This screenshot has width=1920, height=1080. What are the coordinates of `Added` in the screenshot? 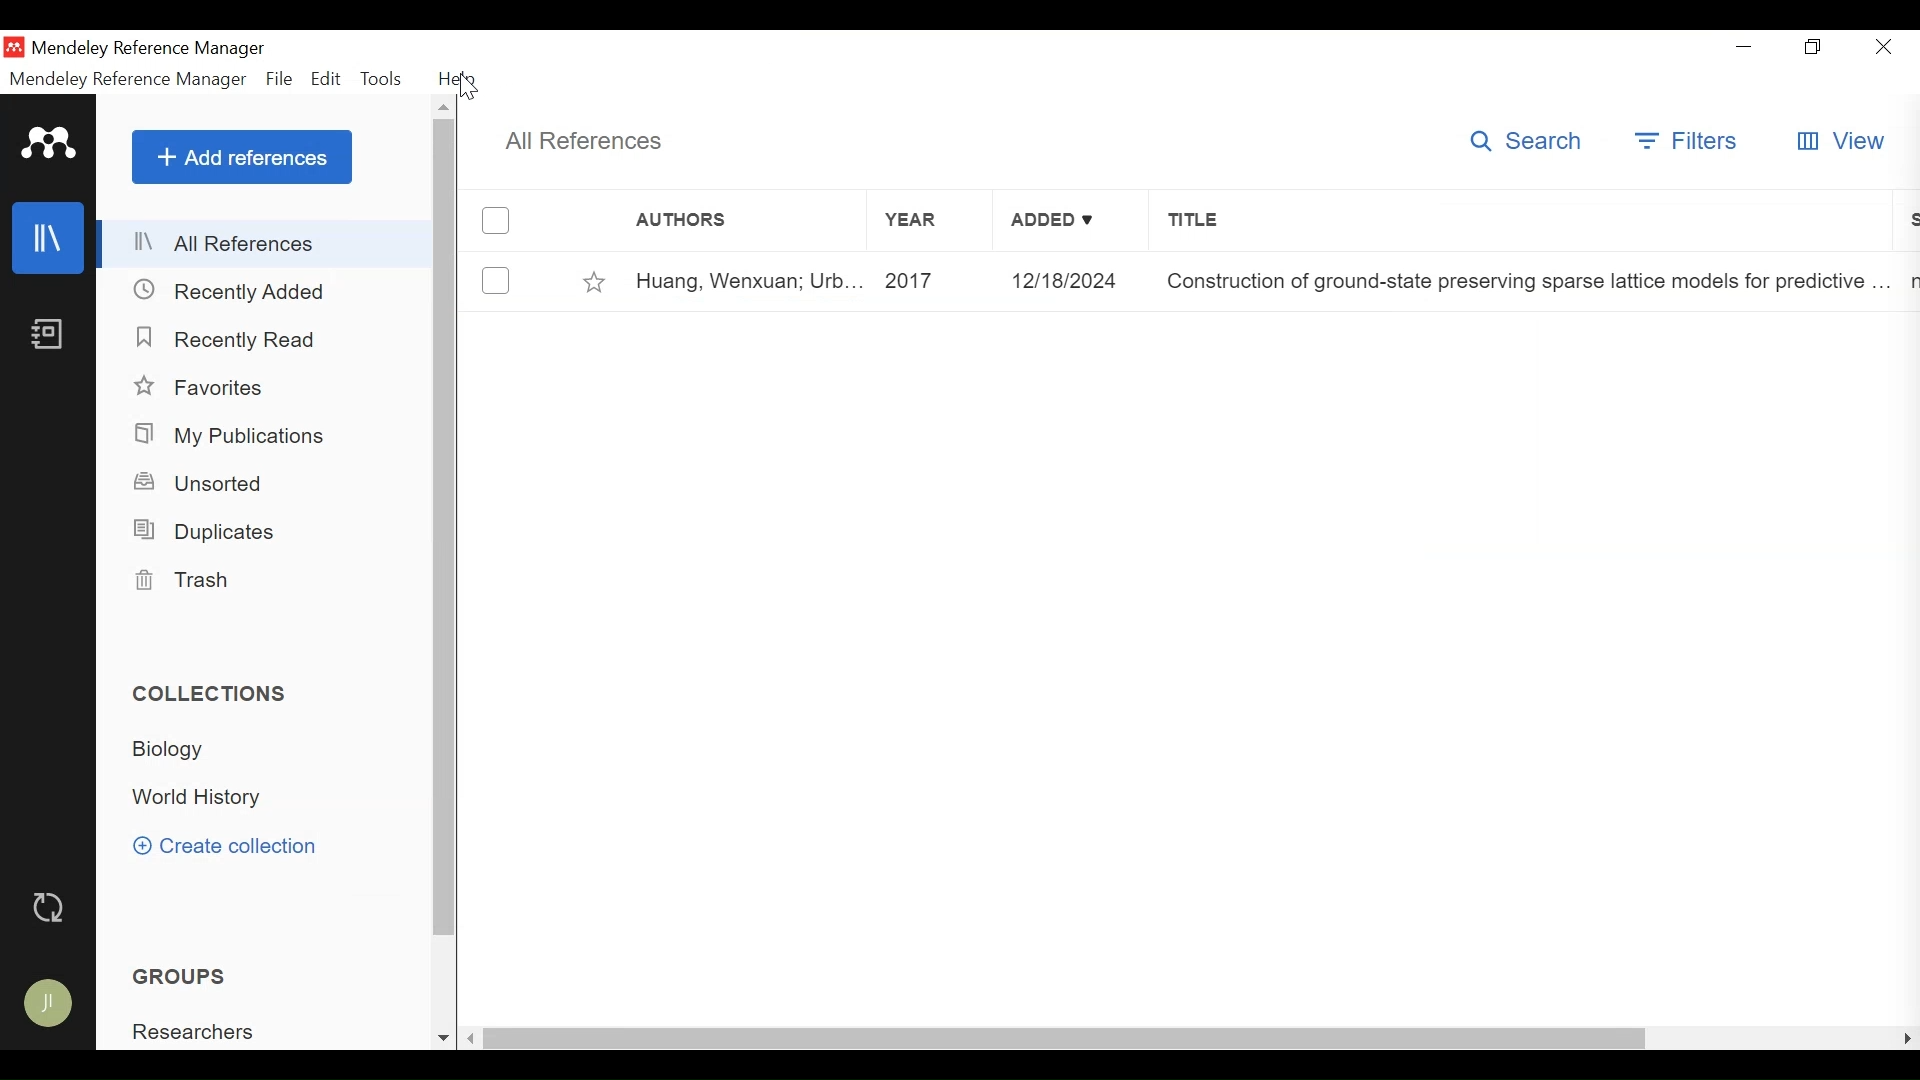 It's located at (1075, 282).